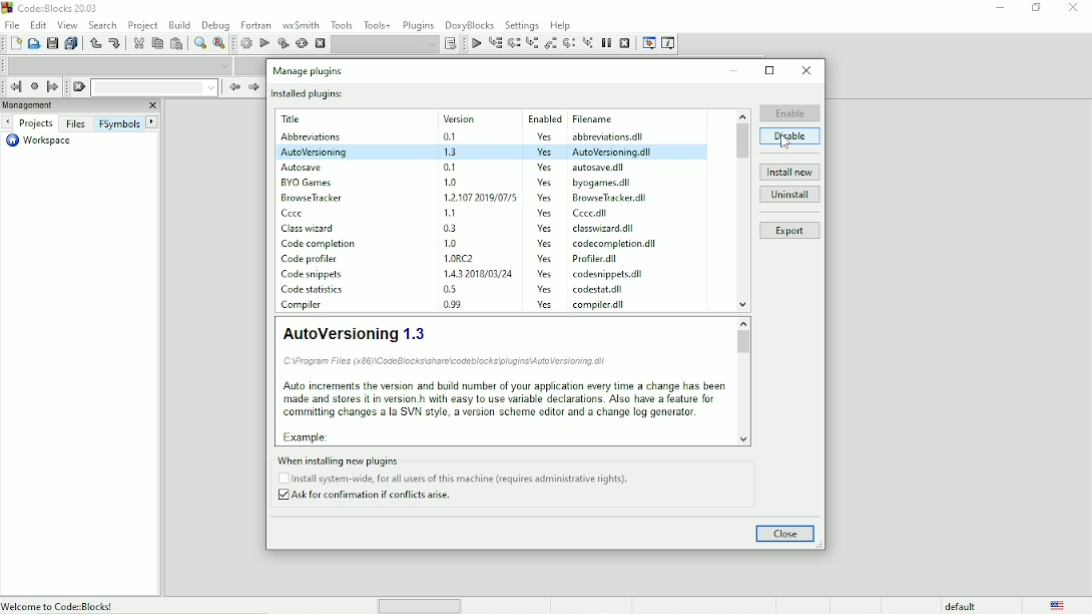  Describe the element at coordinates (532, 44) in the screenshot. I see `Step into` at that location.